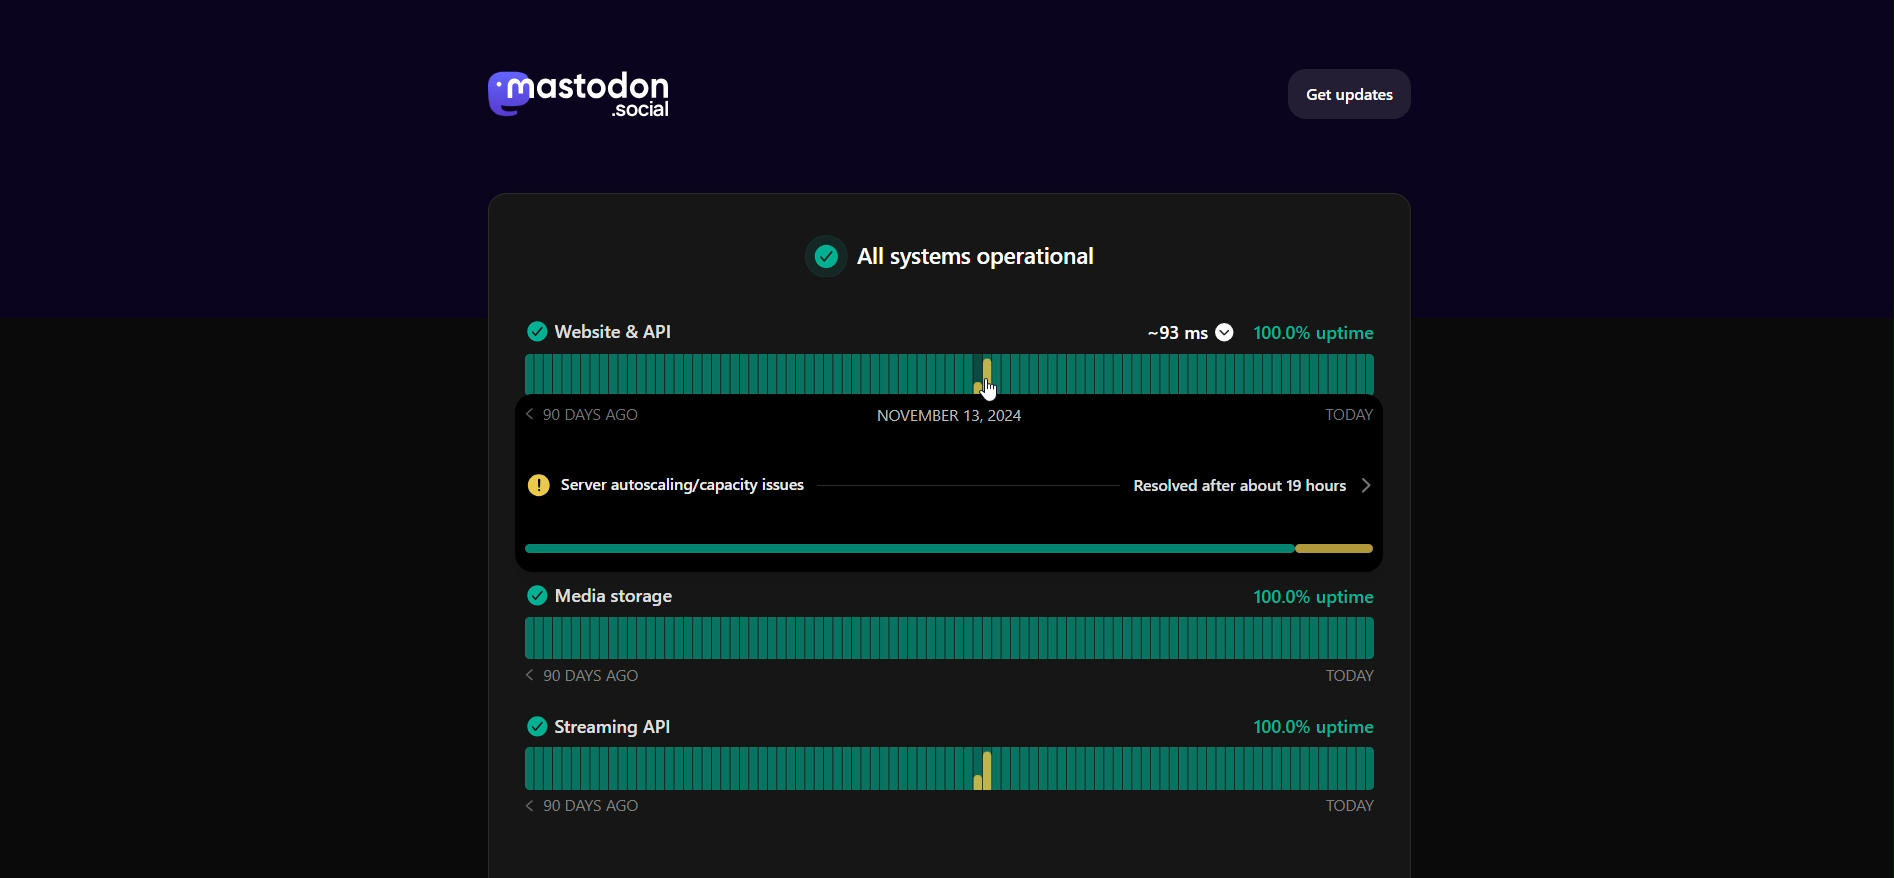 The height and width of the screenshot is (878, 1894). What do you see at coordinates (574, 95) in the screenshot?
I see `mastodon social logo` at bounding box center [574, 95].